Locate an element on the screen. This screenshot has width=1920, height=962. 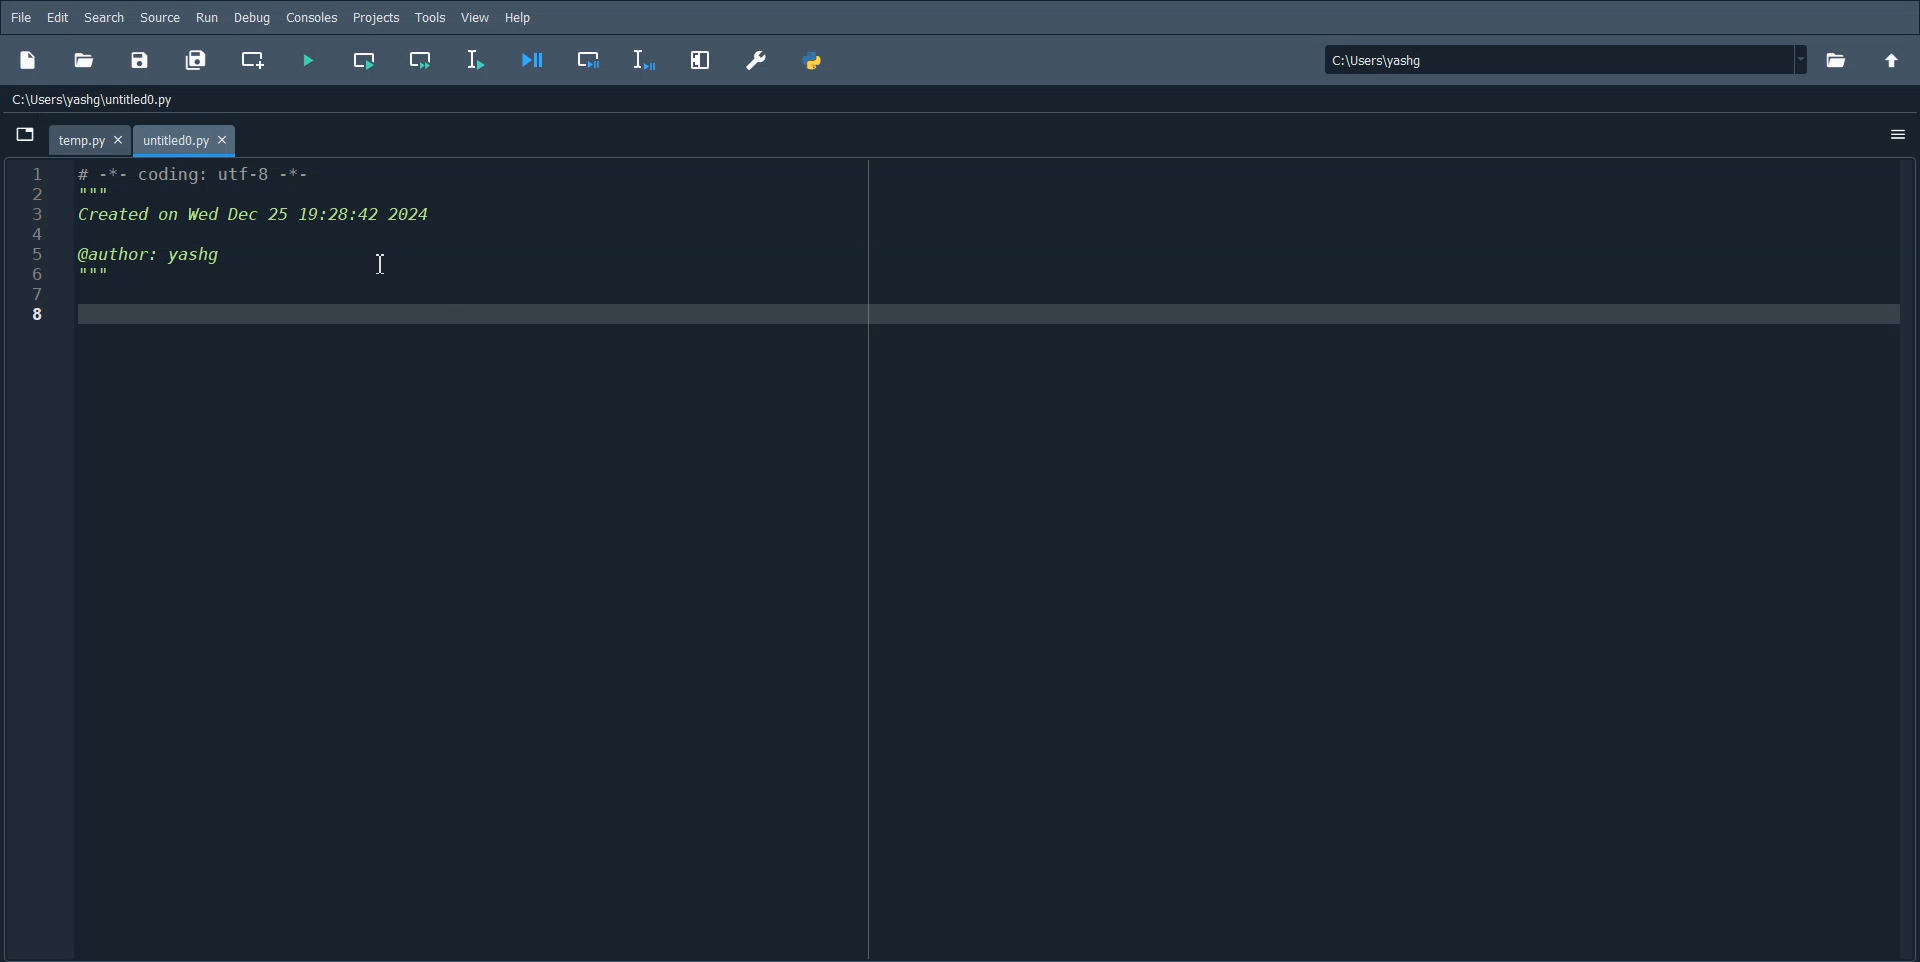
More Option is located at coordinates (1897, 137).